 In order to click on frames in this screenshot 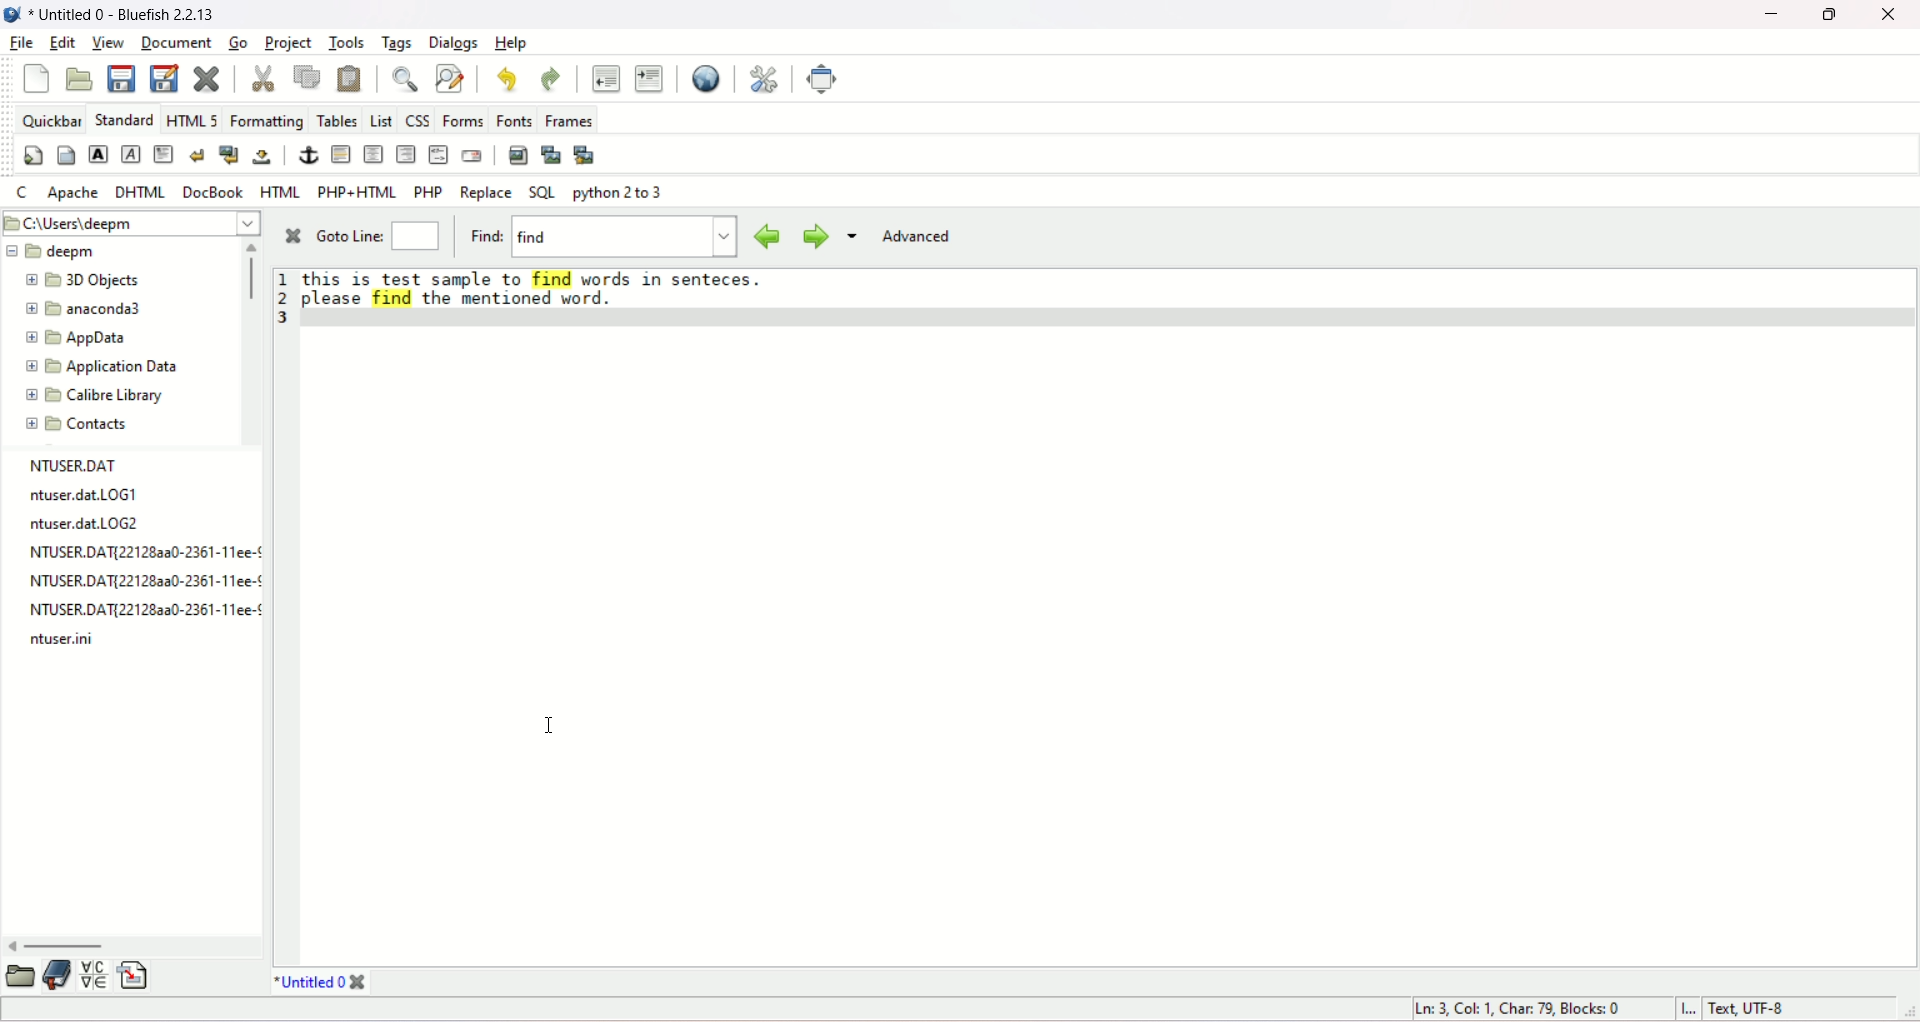, I will do `click(571, 120)`.